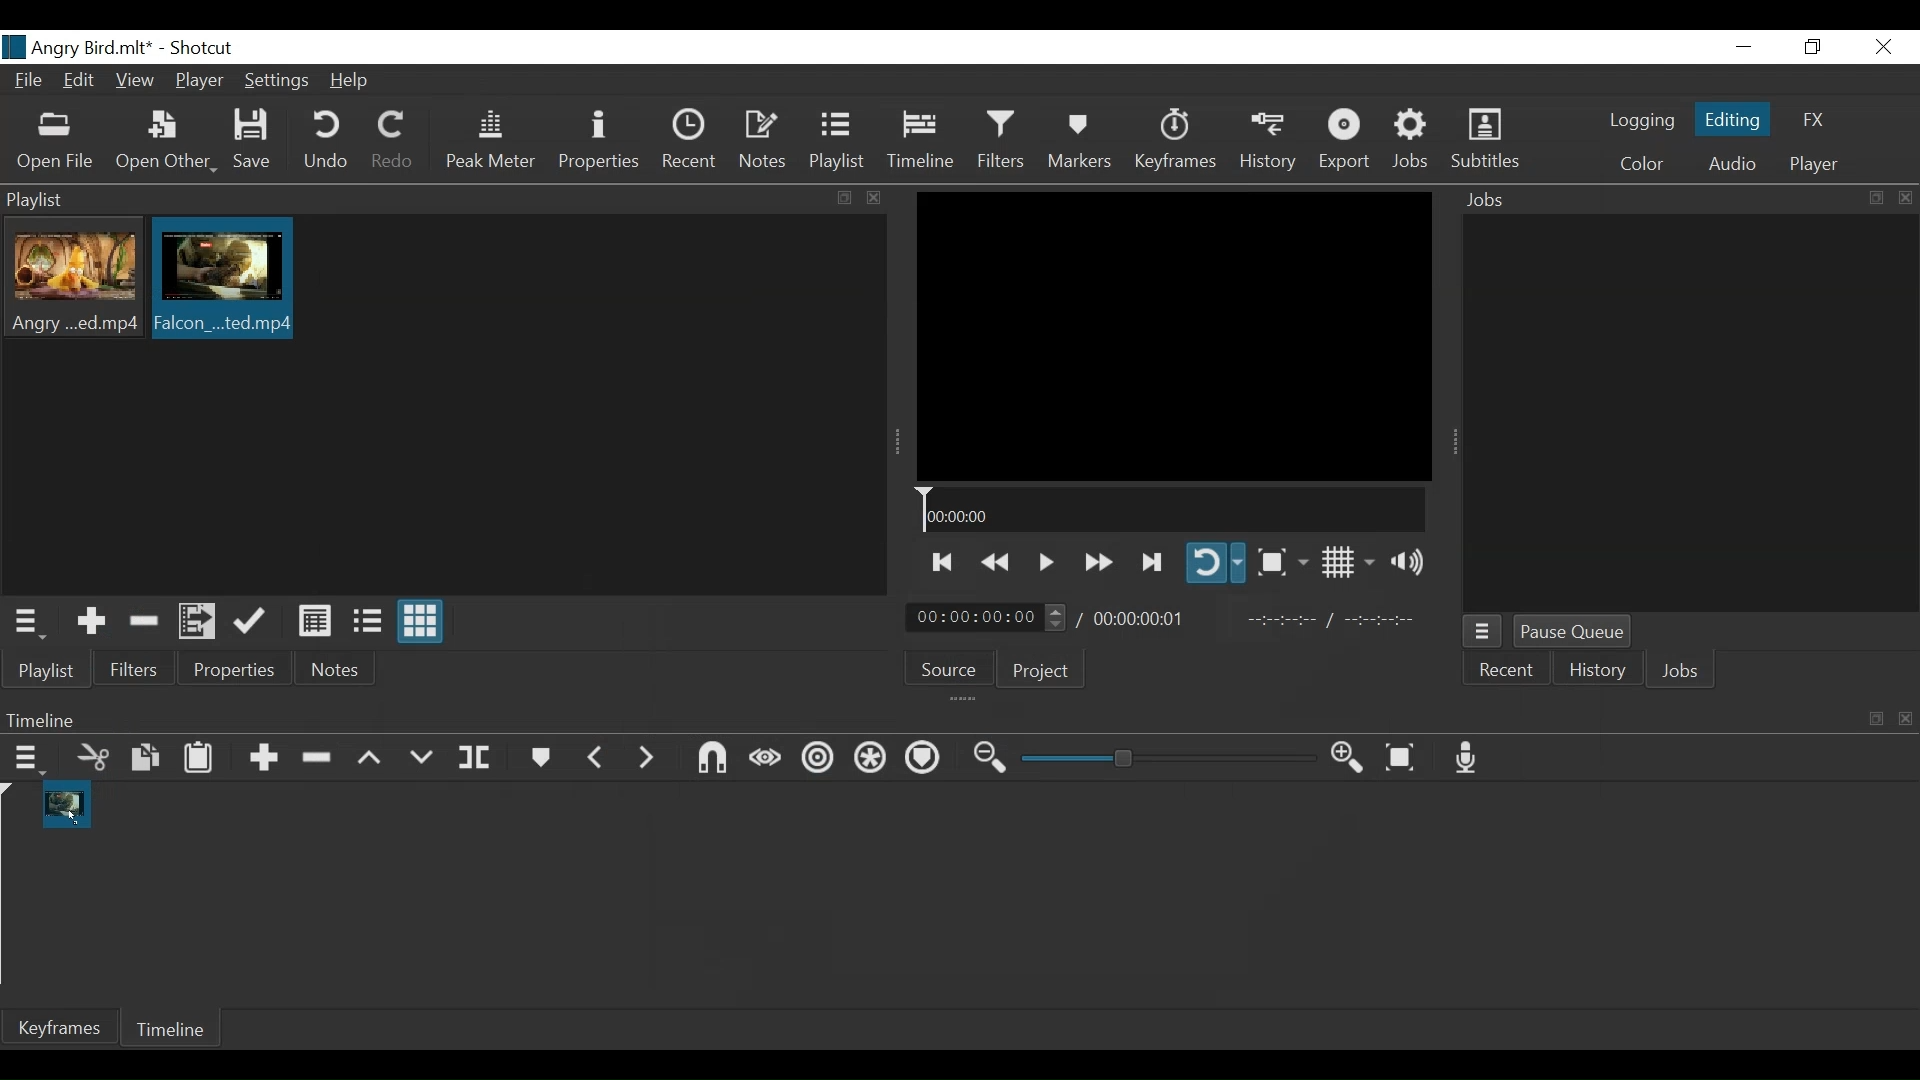 This screenshot has height=1080, width=1920. What do you see at coordinates (769, 760) in the screenshot?
I see `Scrub while dragging` at bounding box center [769, 760].